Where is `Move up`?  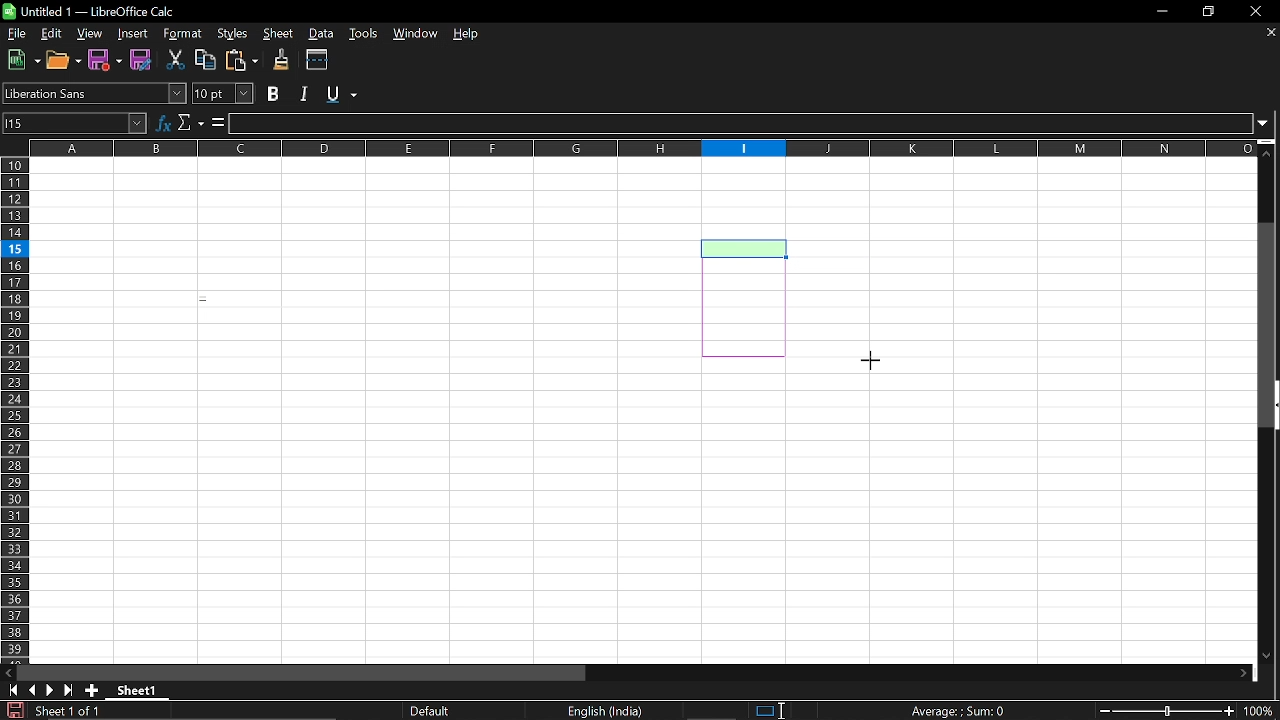
Move up is located at coordinates (1269, 152).